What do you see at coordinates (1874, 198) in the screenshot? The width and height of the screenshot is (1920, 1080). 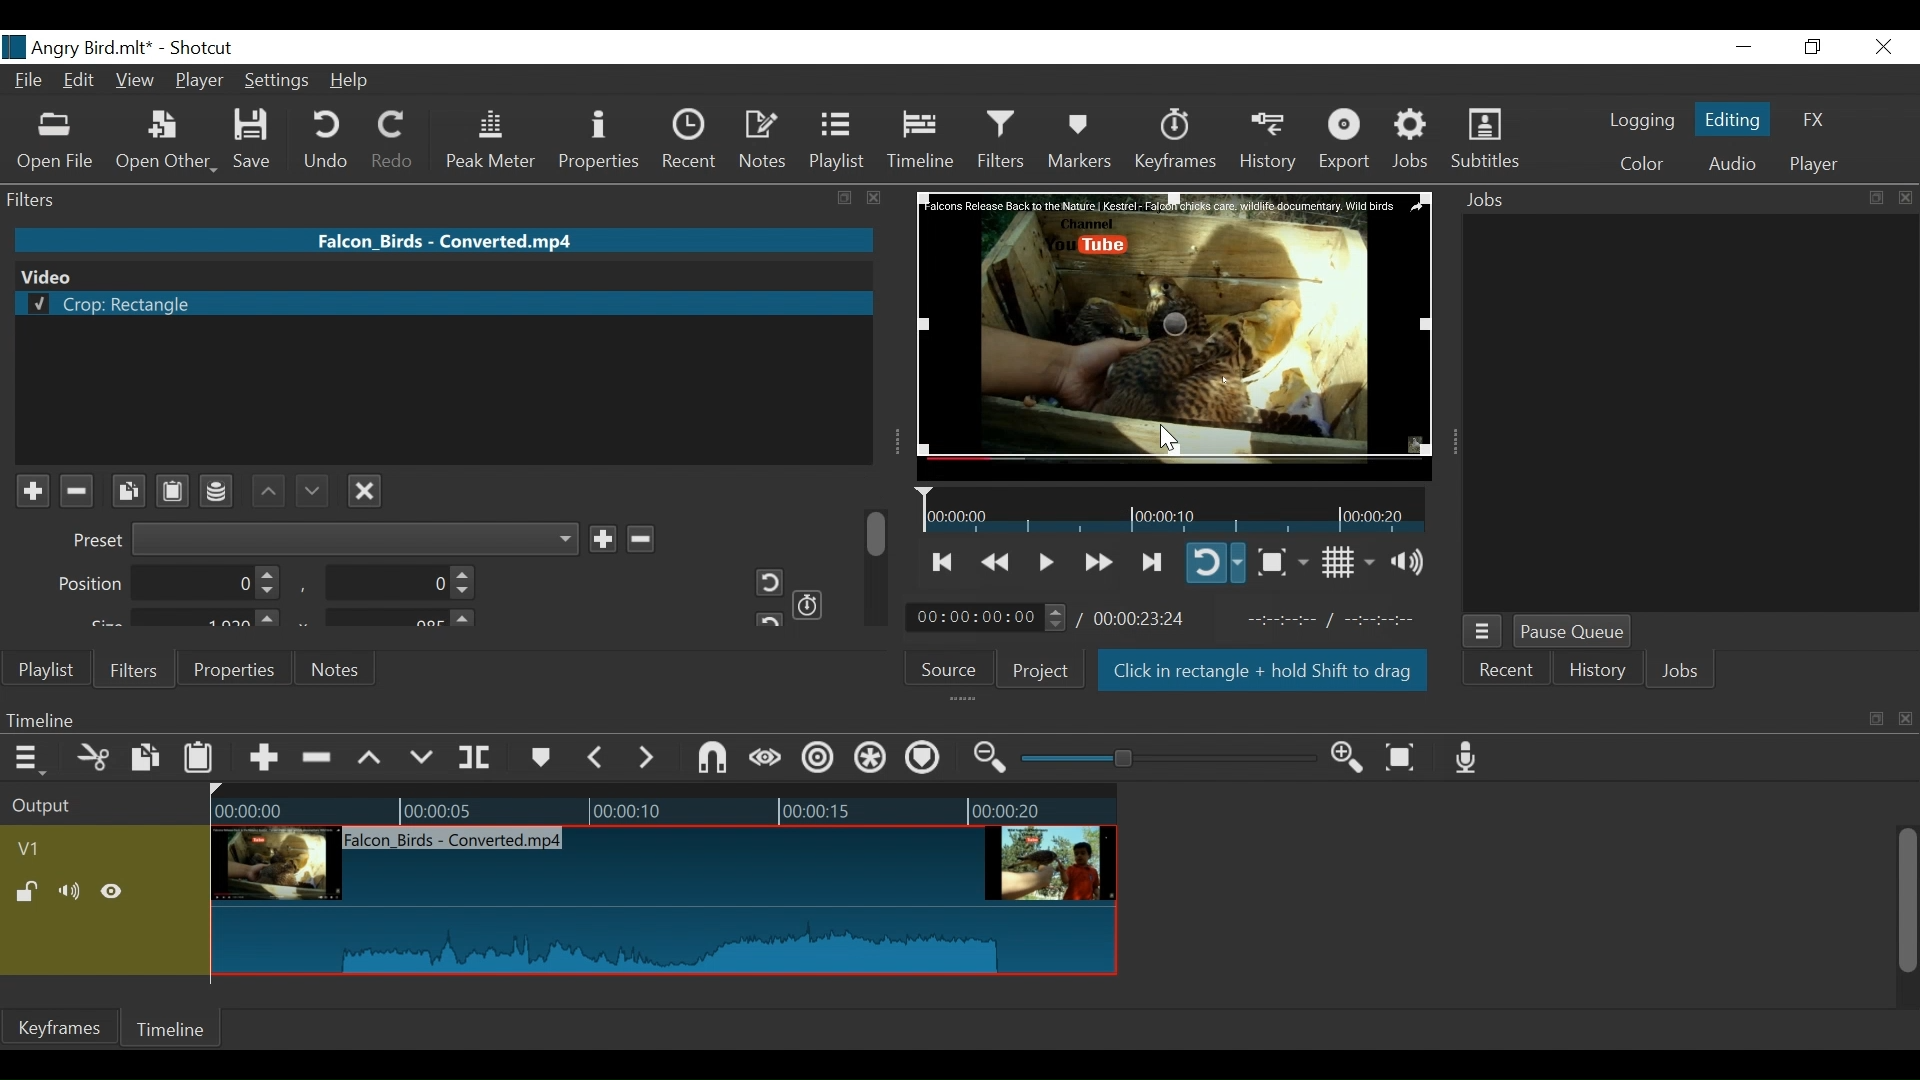 I see `copy` at bounding box center [1874, 198].